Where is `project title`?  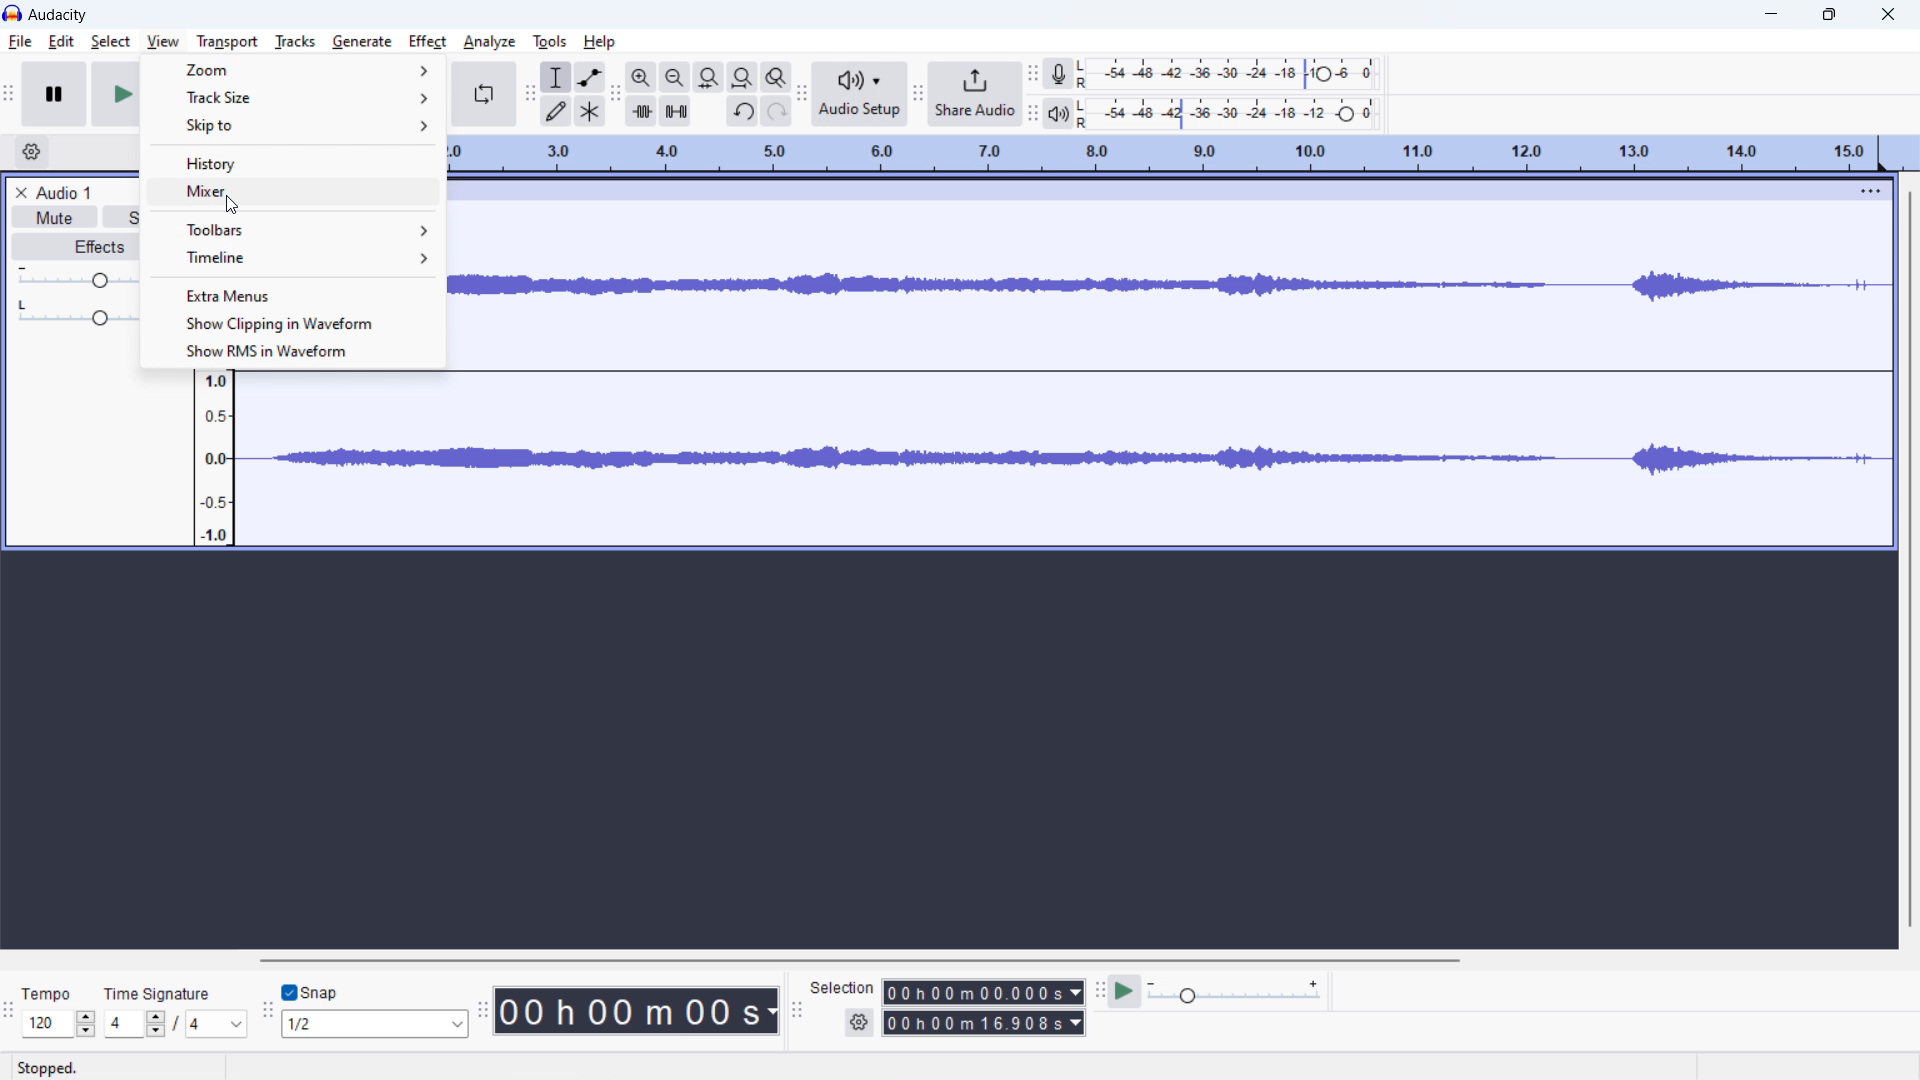 project title is located at coordinates (65, 193).